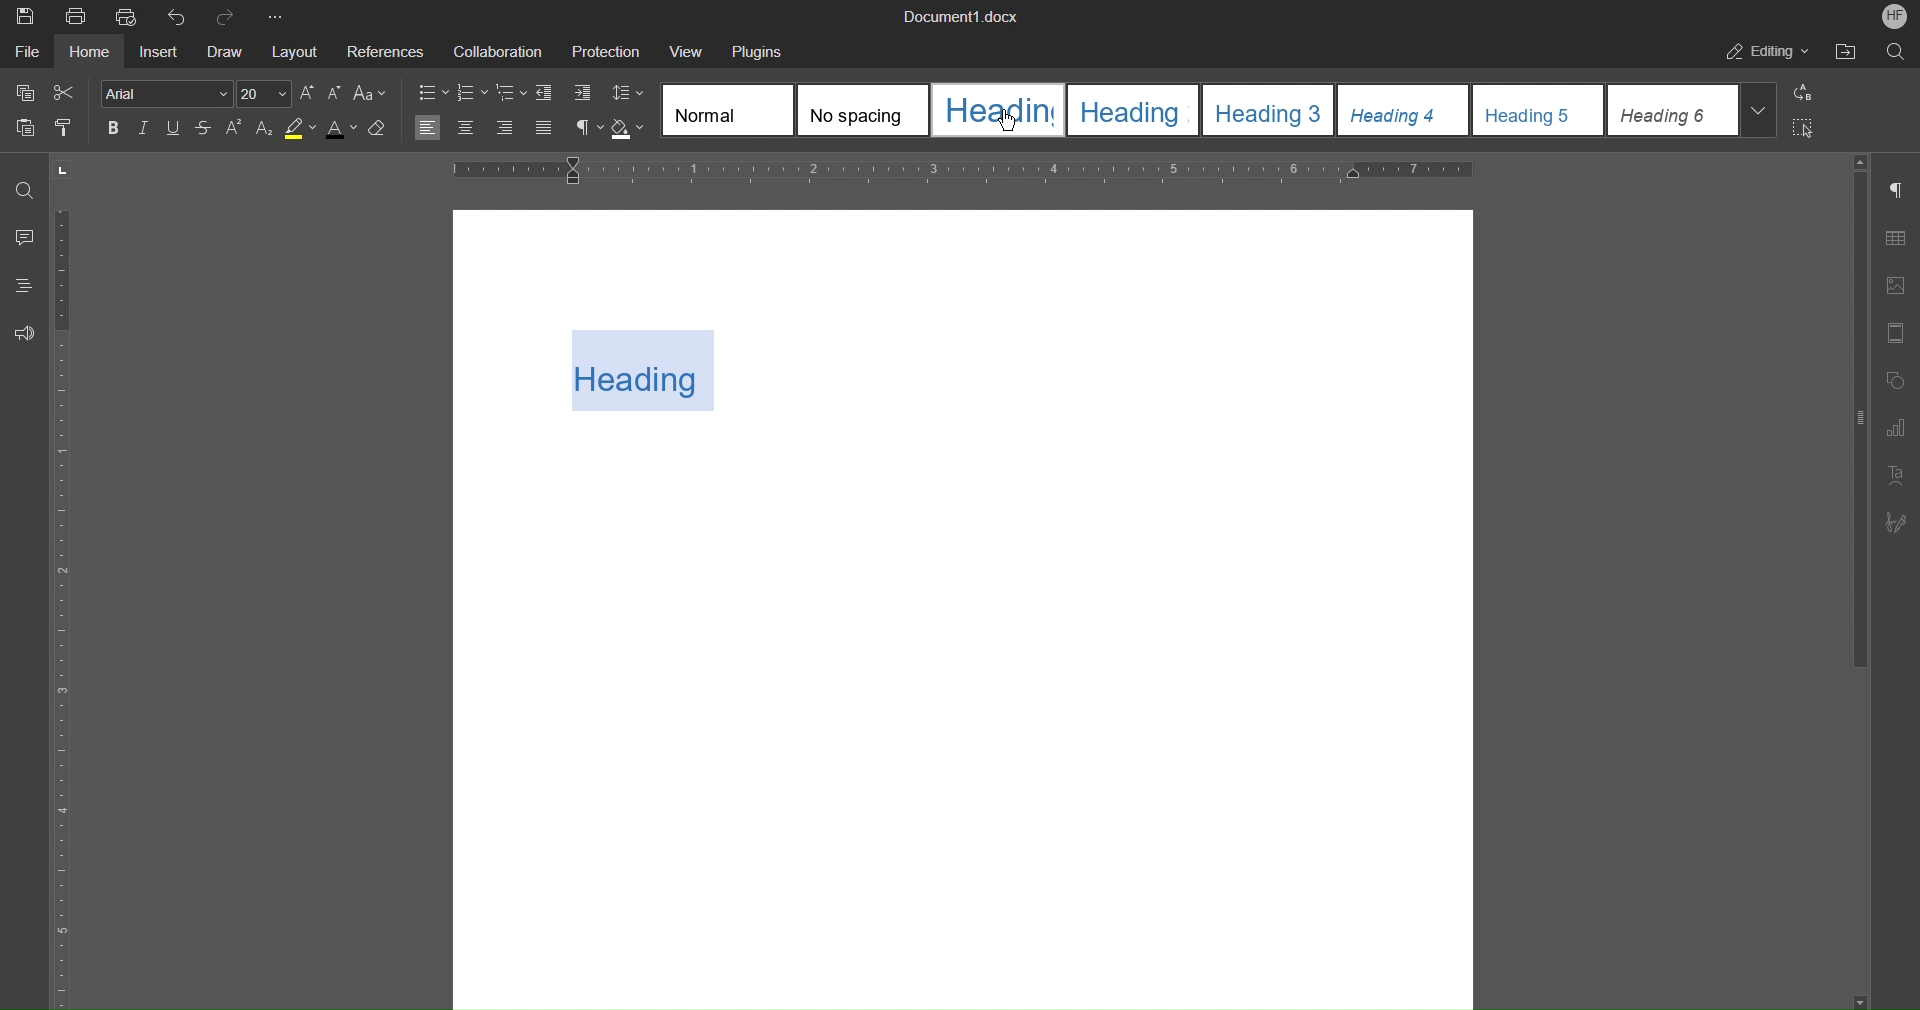 The width and height of the screenshot is (1920, 1010). I want to click on Move up, so click(1865, 159).